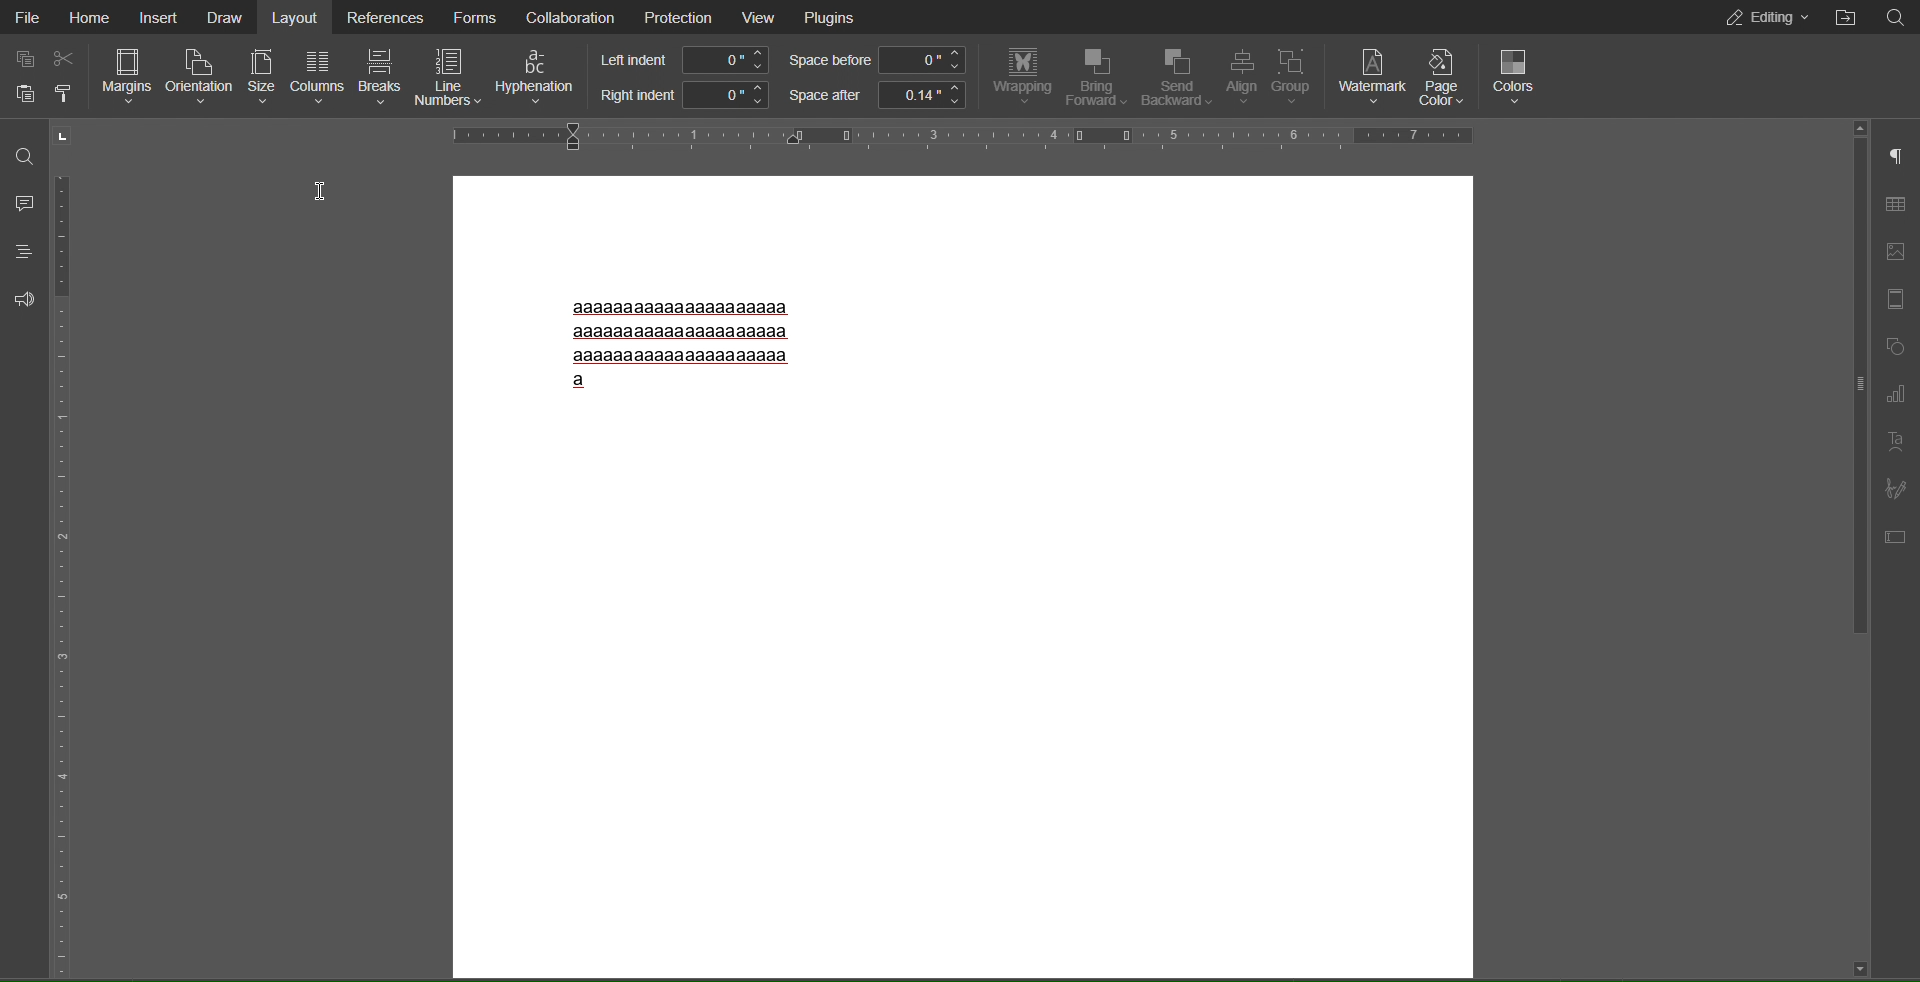 Image resolution: width=1920 pixels, height=982 pixels. I want to click on Columns, so click(318, 79).